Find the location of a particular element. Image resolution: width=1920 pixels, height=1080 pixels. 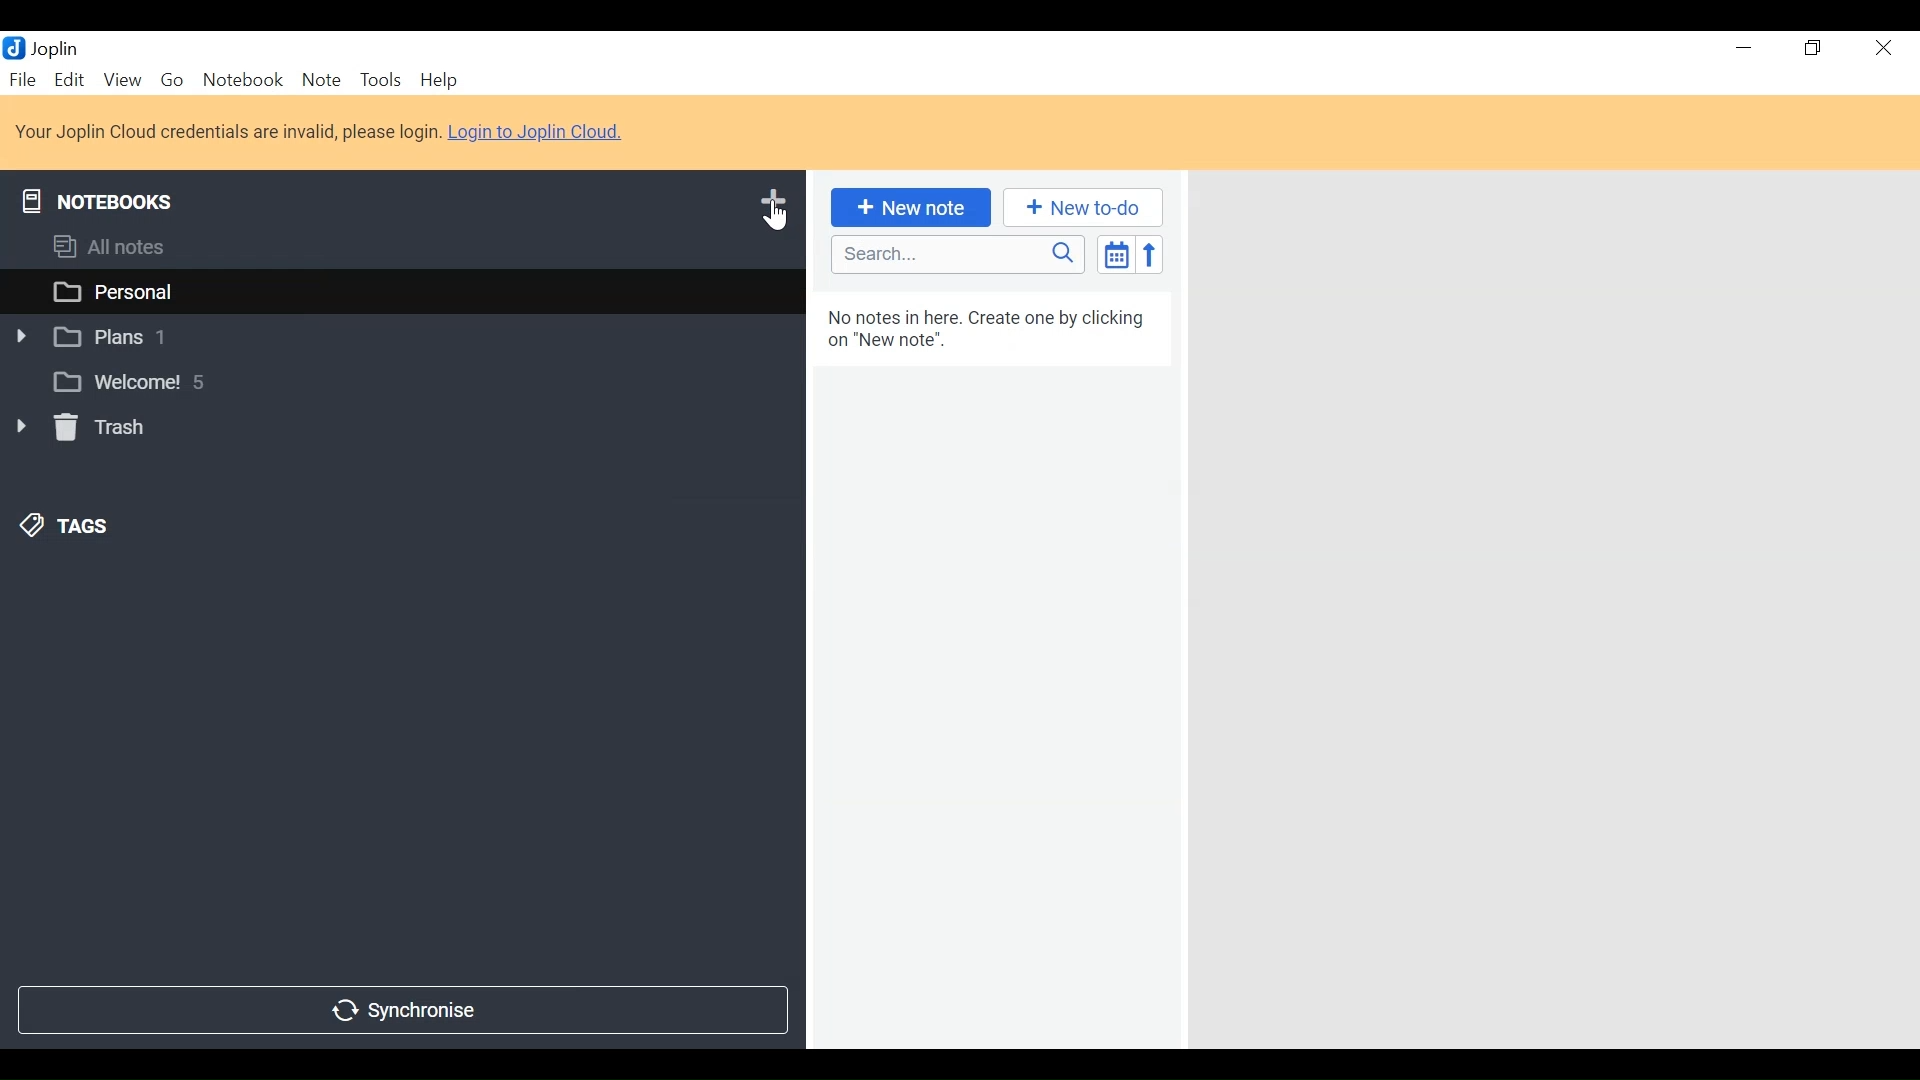

Your Joplin cloud credentials are invalid, please login. is located at coordinates (229, 131).